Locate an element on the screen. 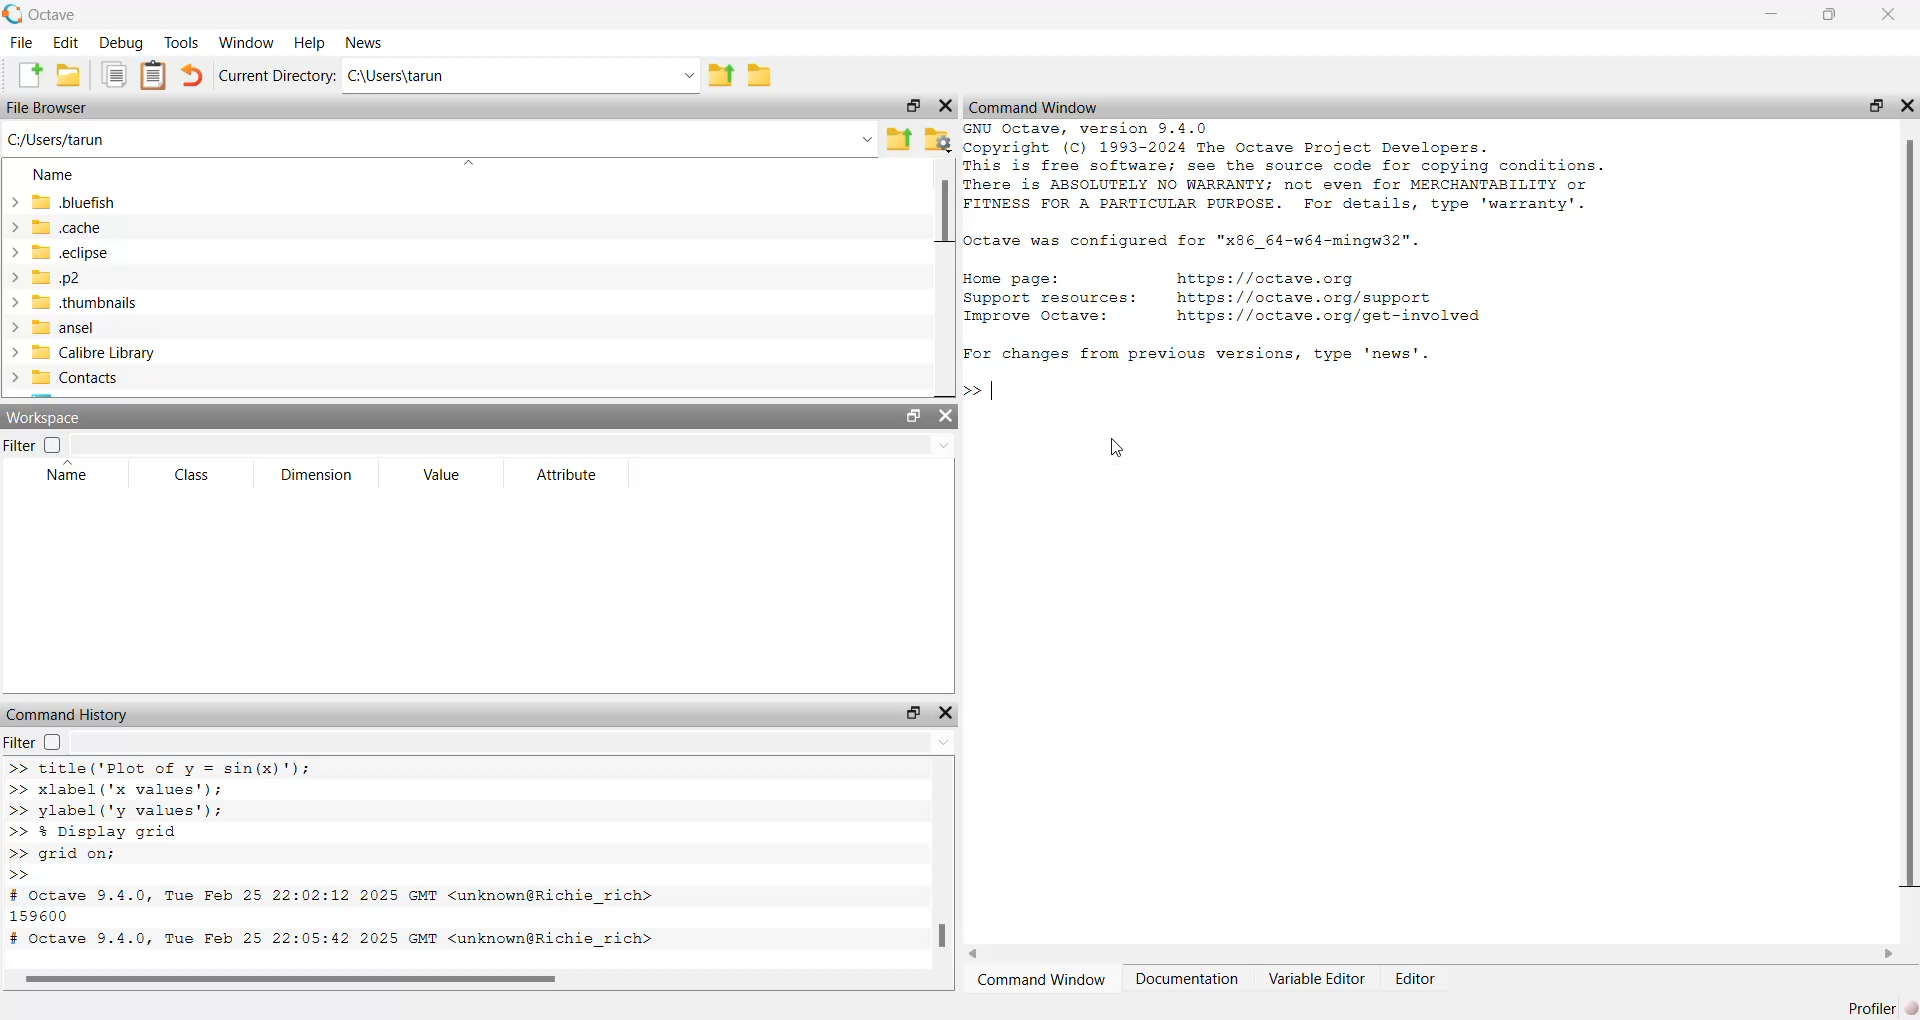 The height and width of the screenshot is (1020, 1920). >> % Display grid is located at coordinates (95, 832).